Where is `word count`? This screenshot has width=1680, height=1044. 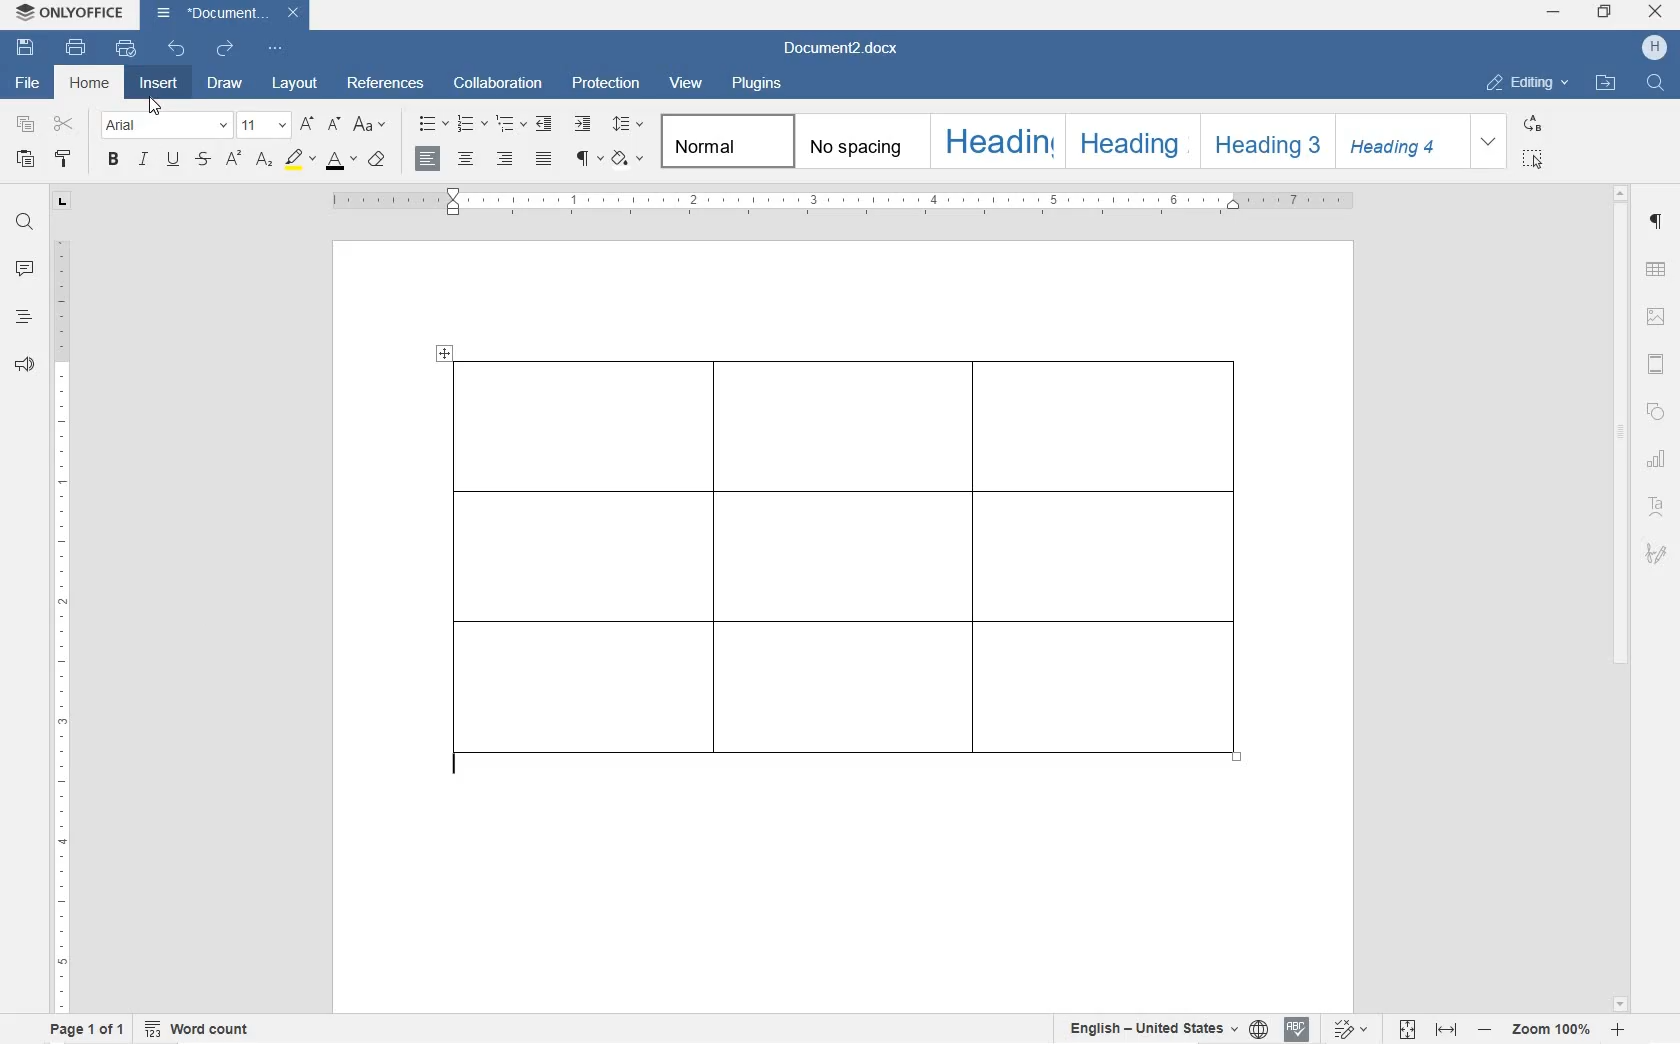
word count is located at coordinates (199, 1028).